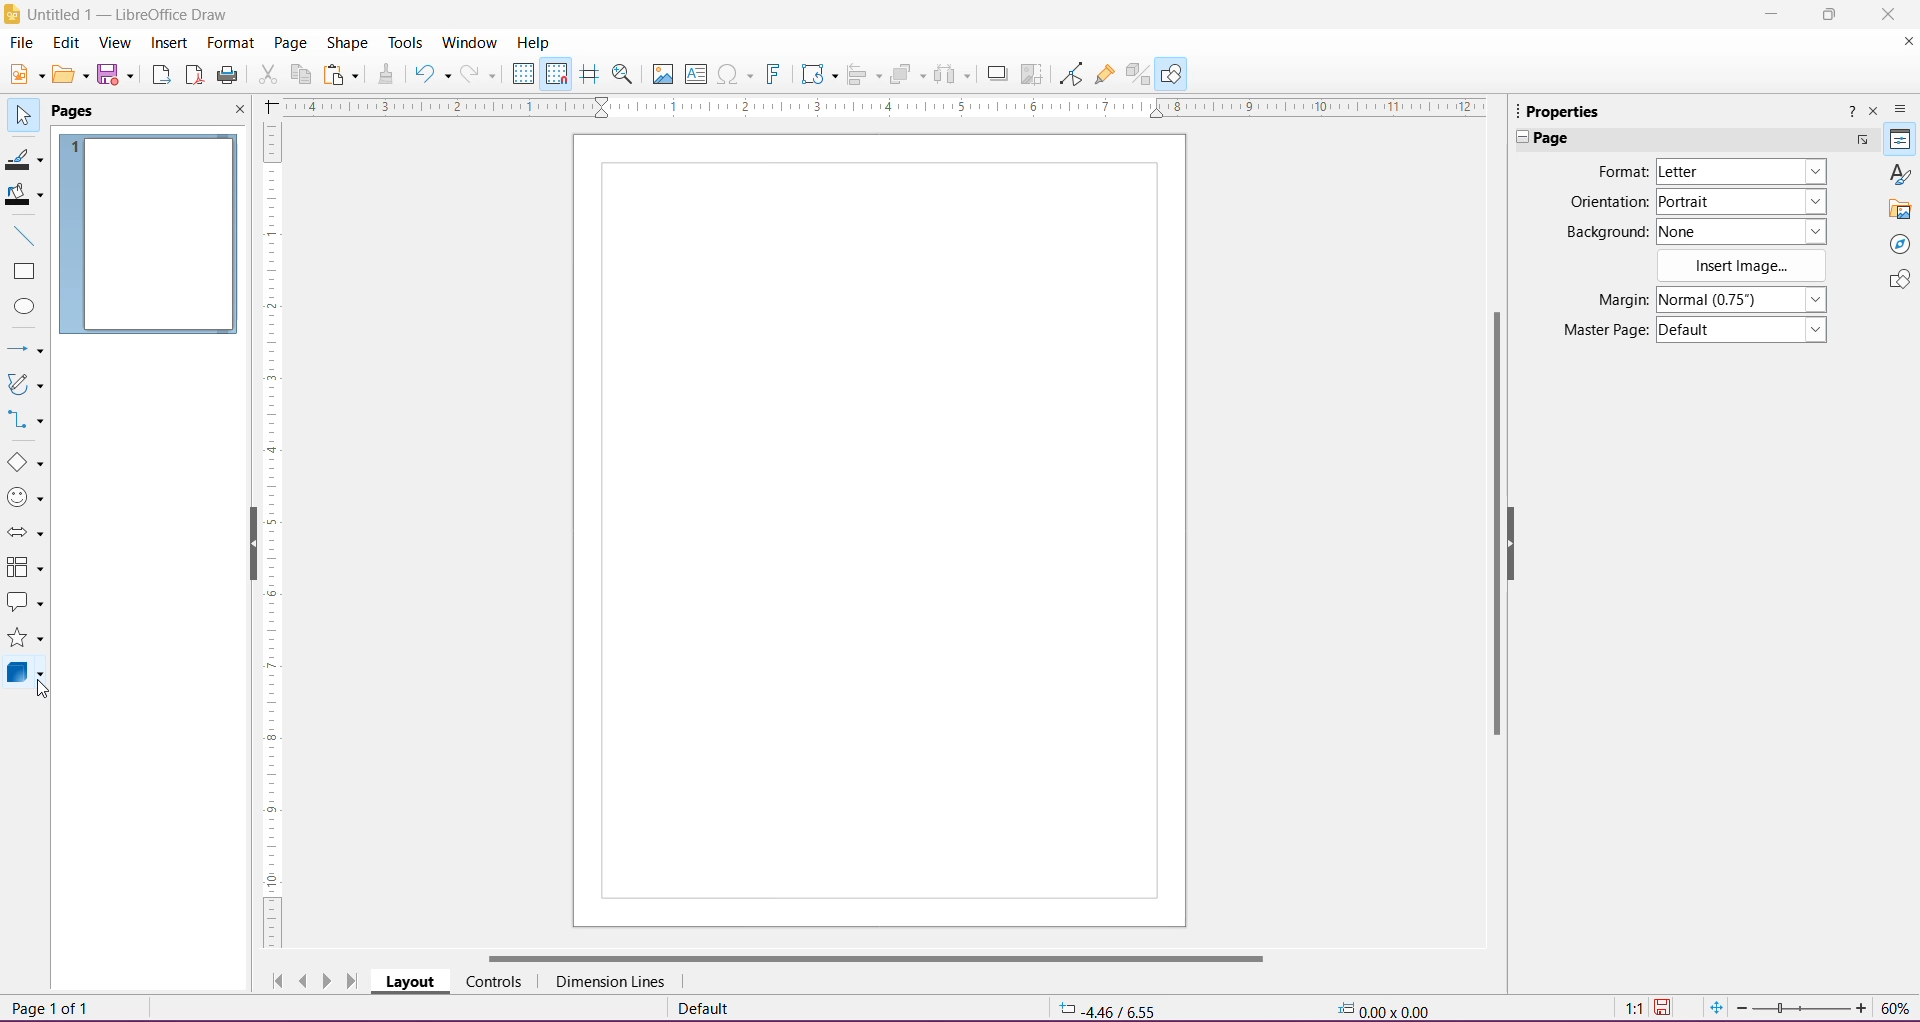 This screenshot has height=1022, width=1920. What do you see at coordinates (662, 74) in the screenshot?
I see `Insert Image` at bounding box center [662, 74].